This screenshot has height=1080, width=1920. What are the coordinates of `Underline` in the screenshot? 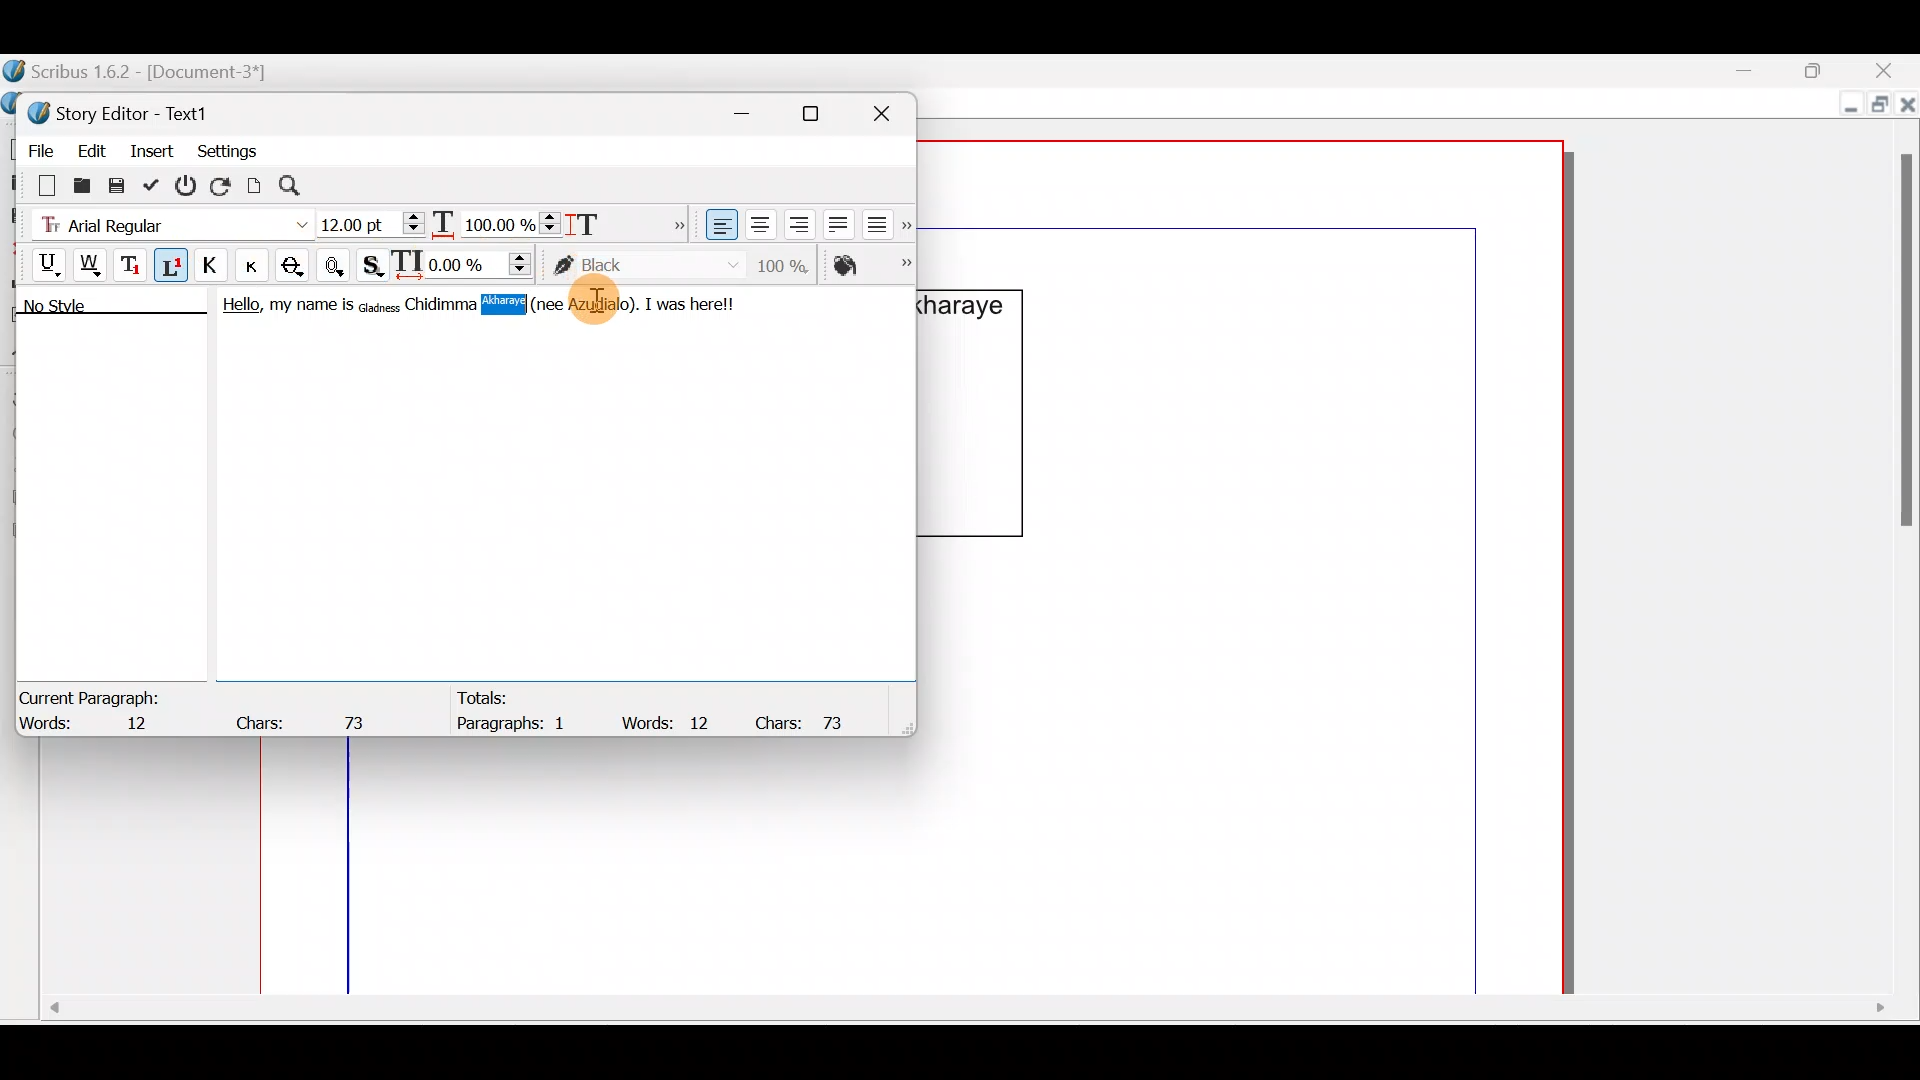 It's located at (39, 262).